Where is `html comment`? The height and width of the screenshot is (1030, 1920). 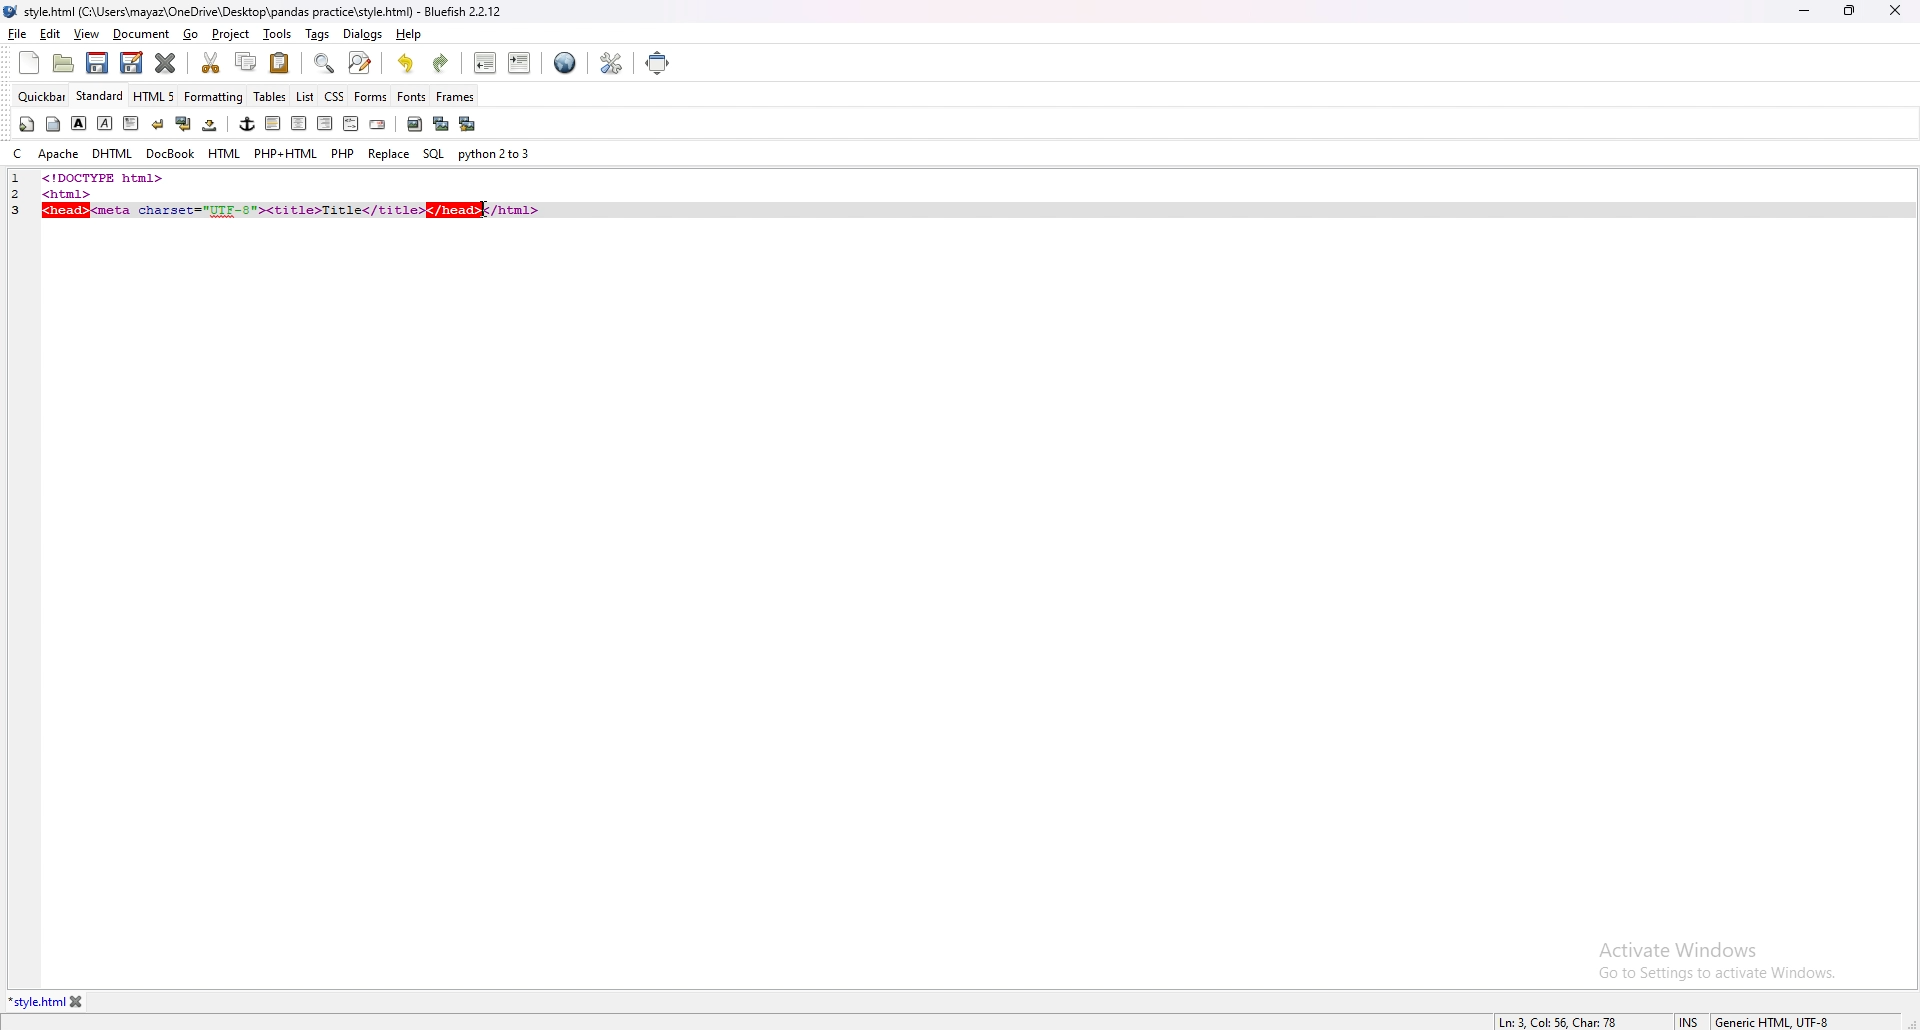
html comment is located at coordinates (350, 125).